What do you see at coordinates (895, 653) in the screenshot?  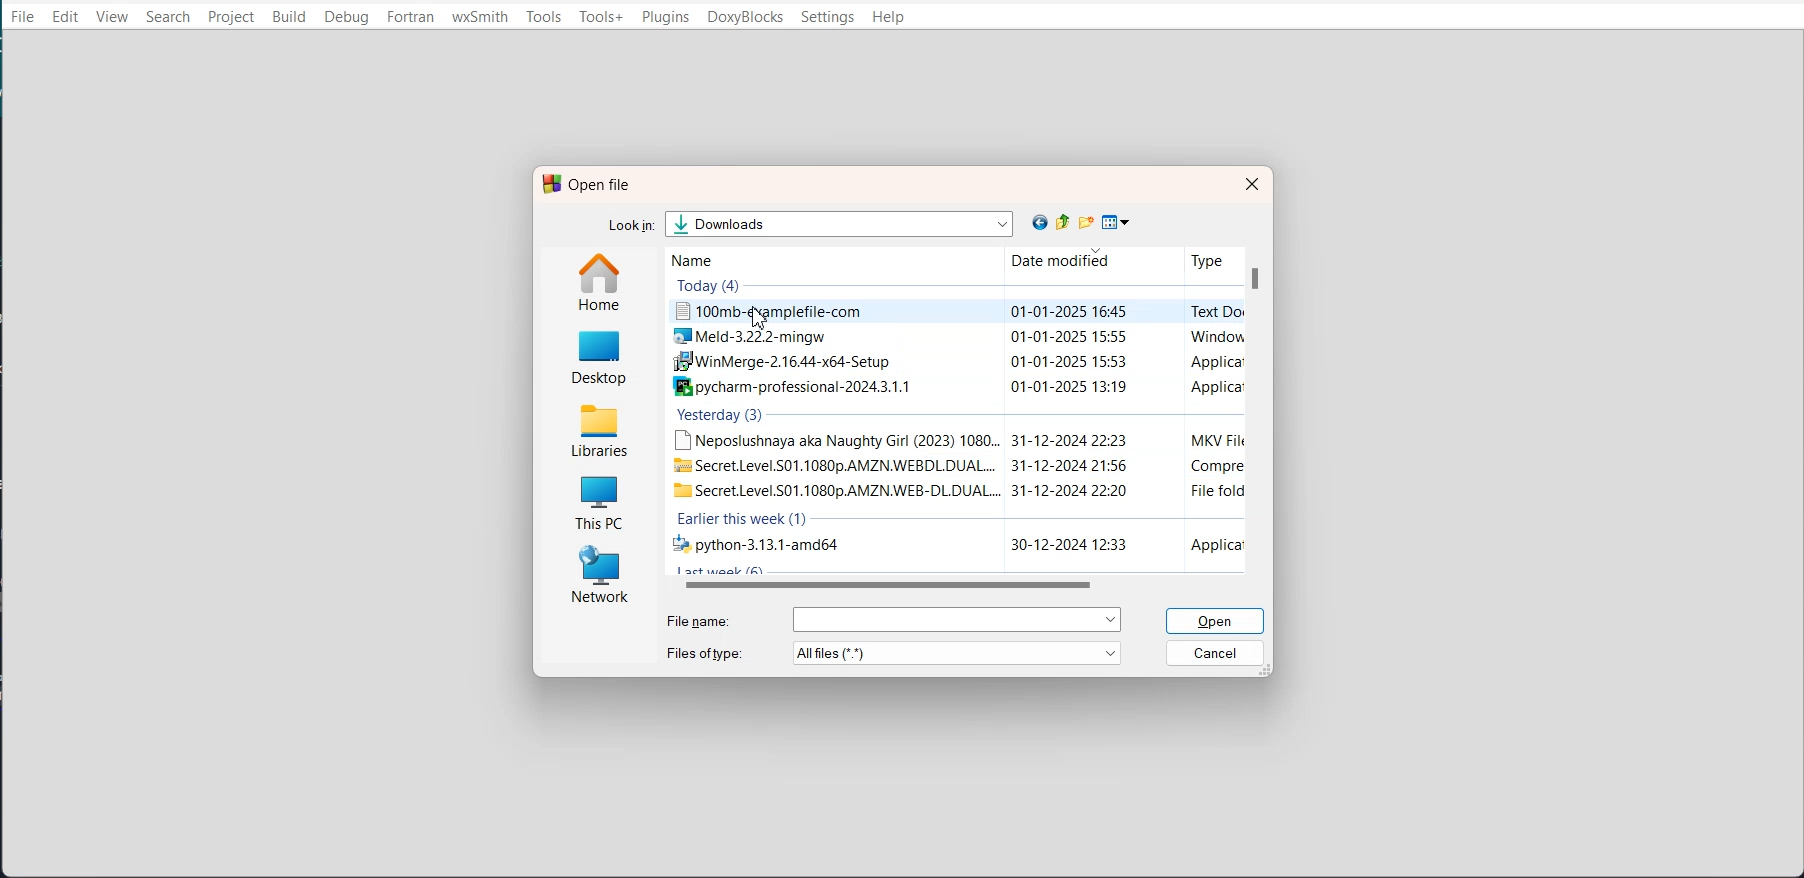 I see `File Type: All files` at bounding box center [895, 653].